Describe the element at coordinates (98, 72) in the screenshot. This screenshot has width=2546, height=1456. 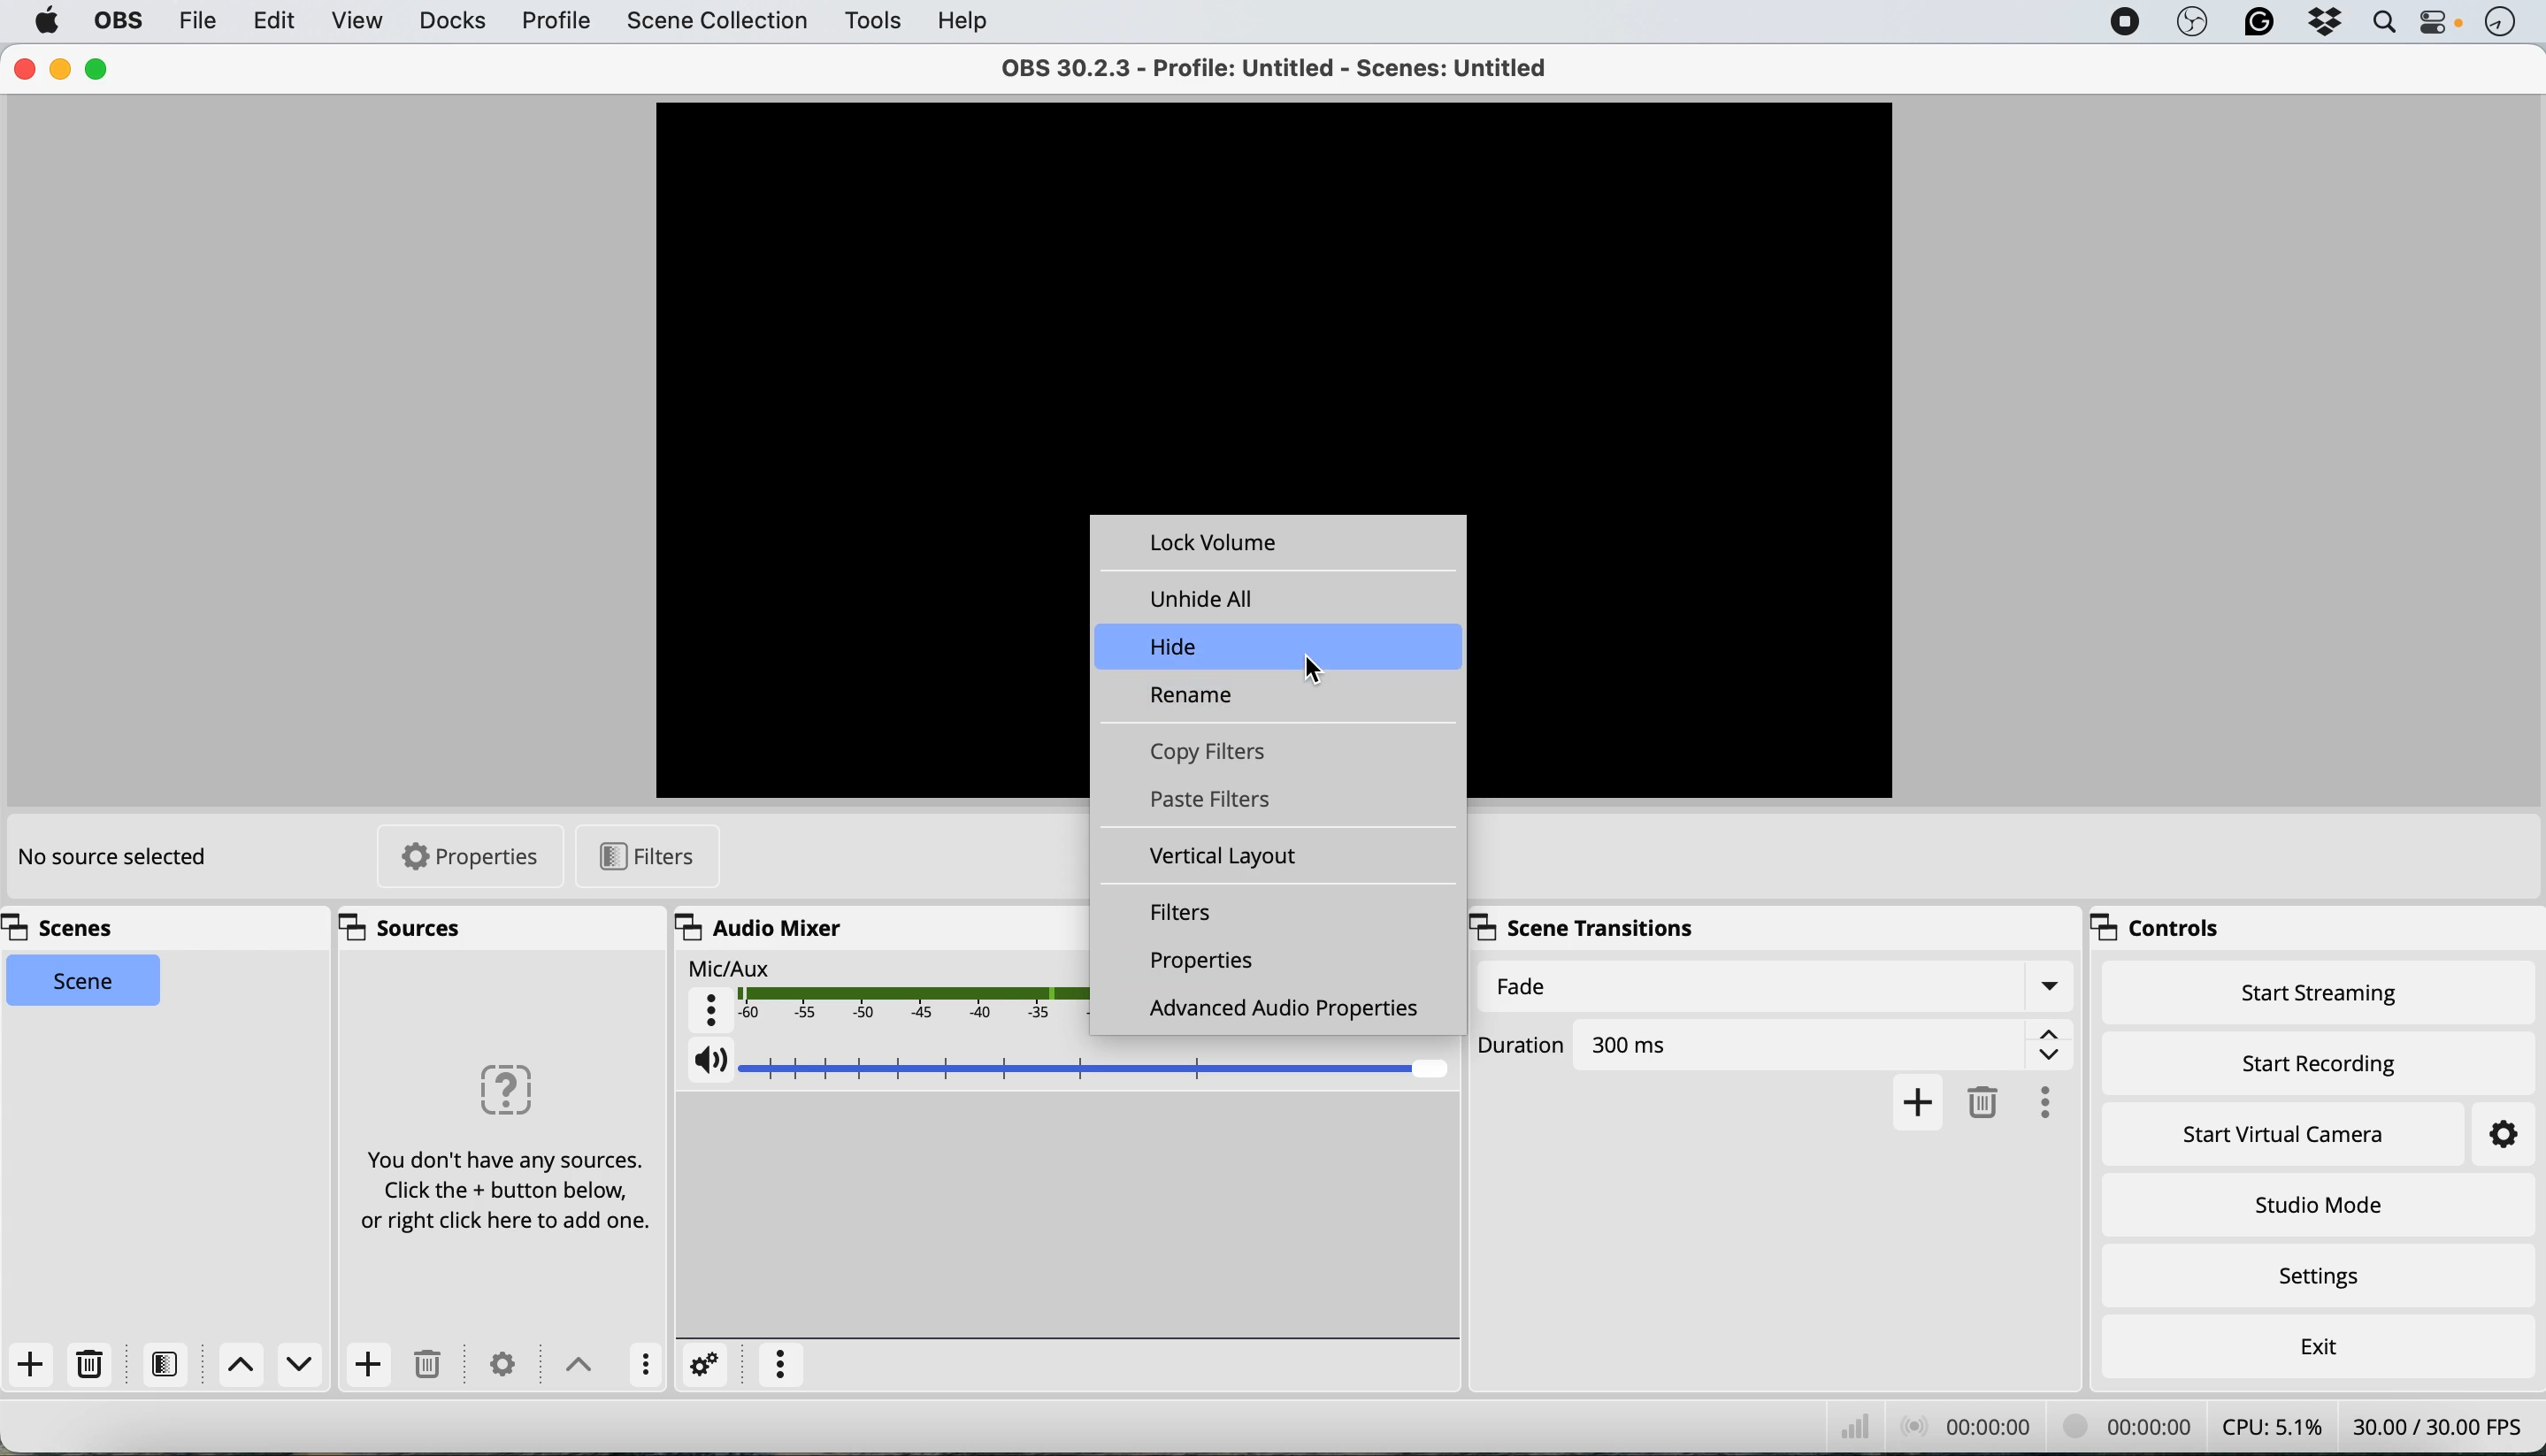
I see `maximise` at that location.